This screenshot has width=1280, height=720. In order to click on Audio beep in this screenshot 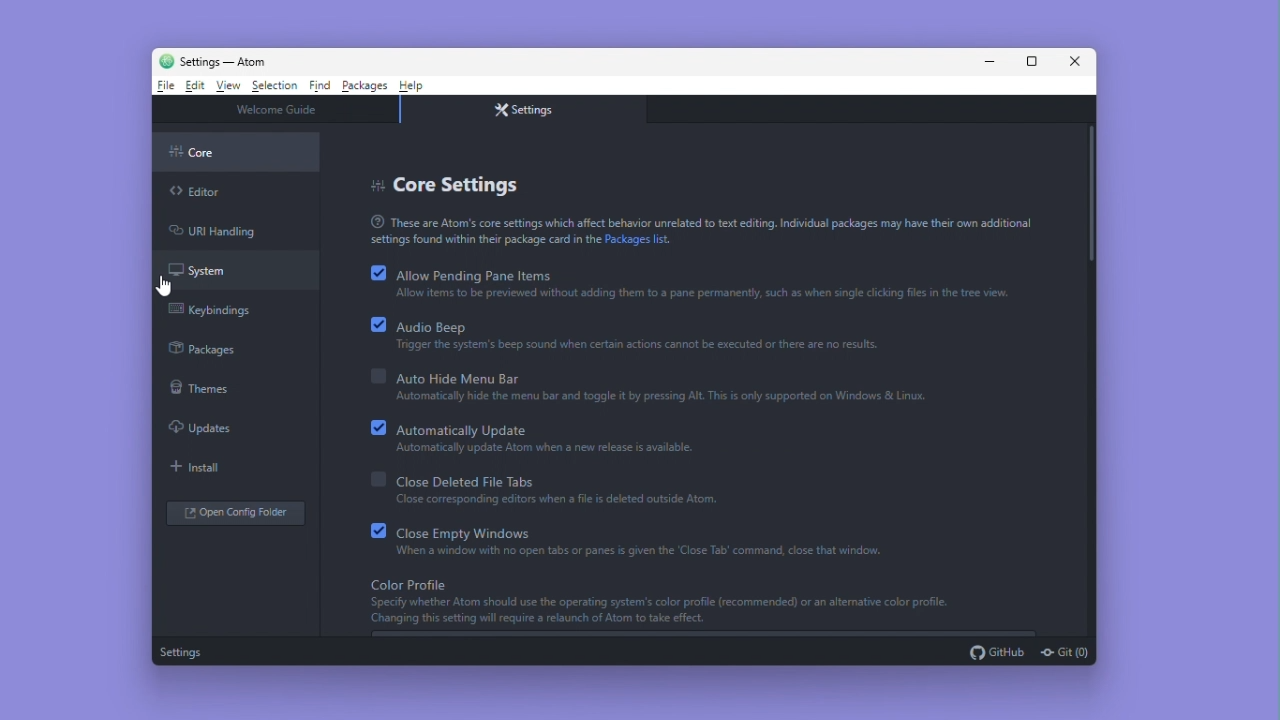, I will do `click(420, 322)`.